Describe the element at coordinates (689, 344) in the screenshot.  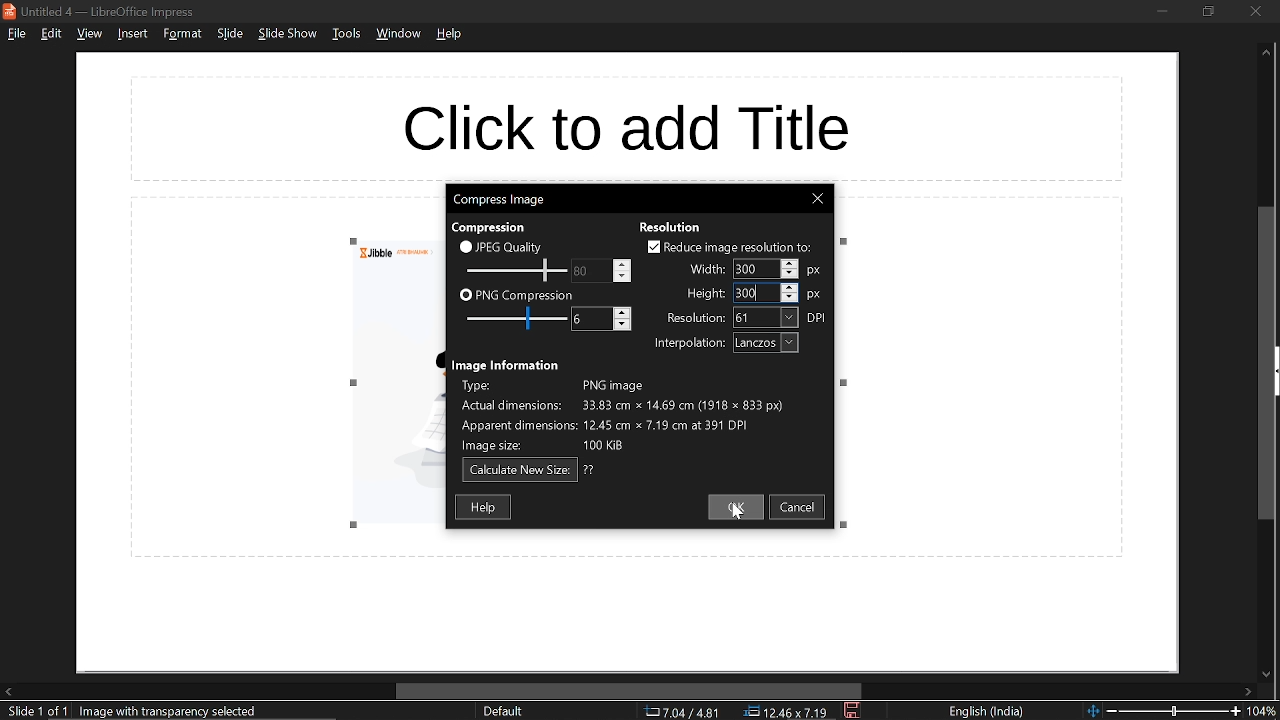
I see `text` at that location.